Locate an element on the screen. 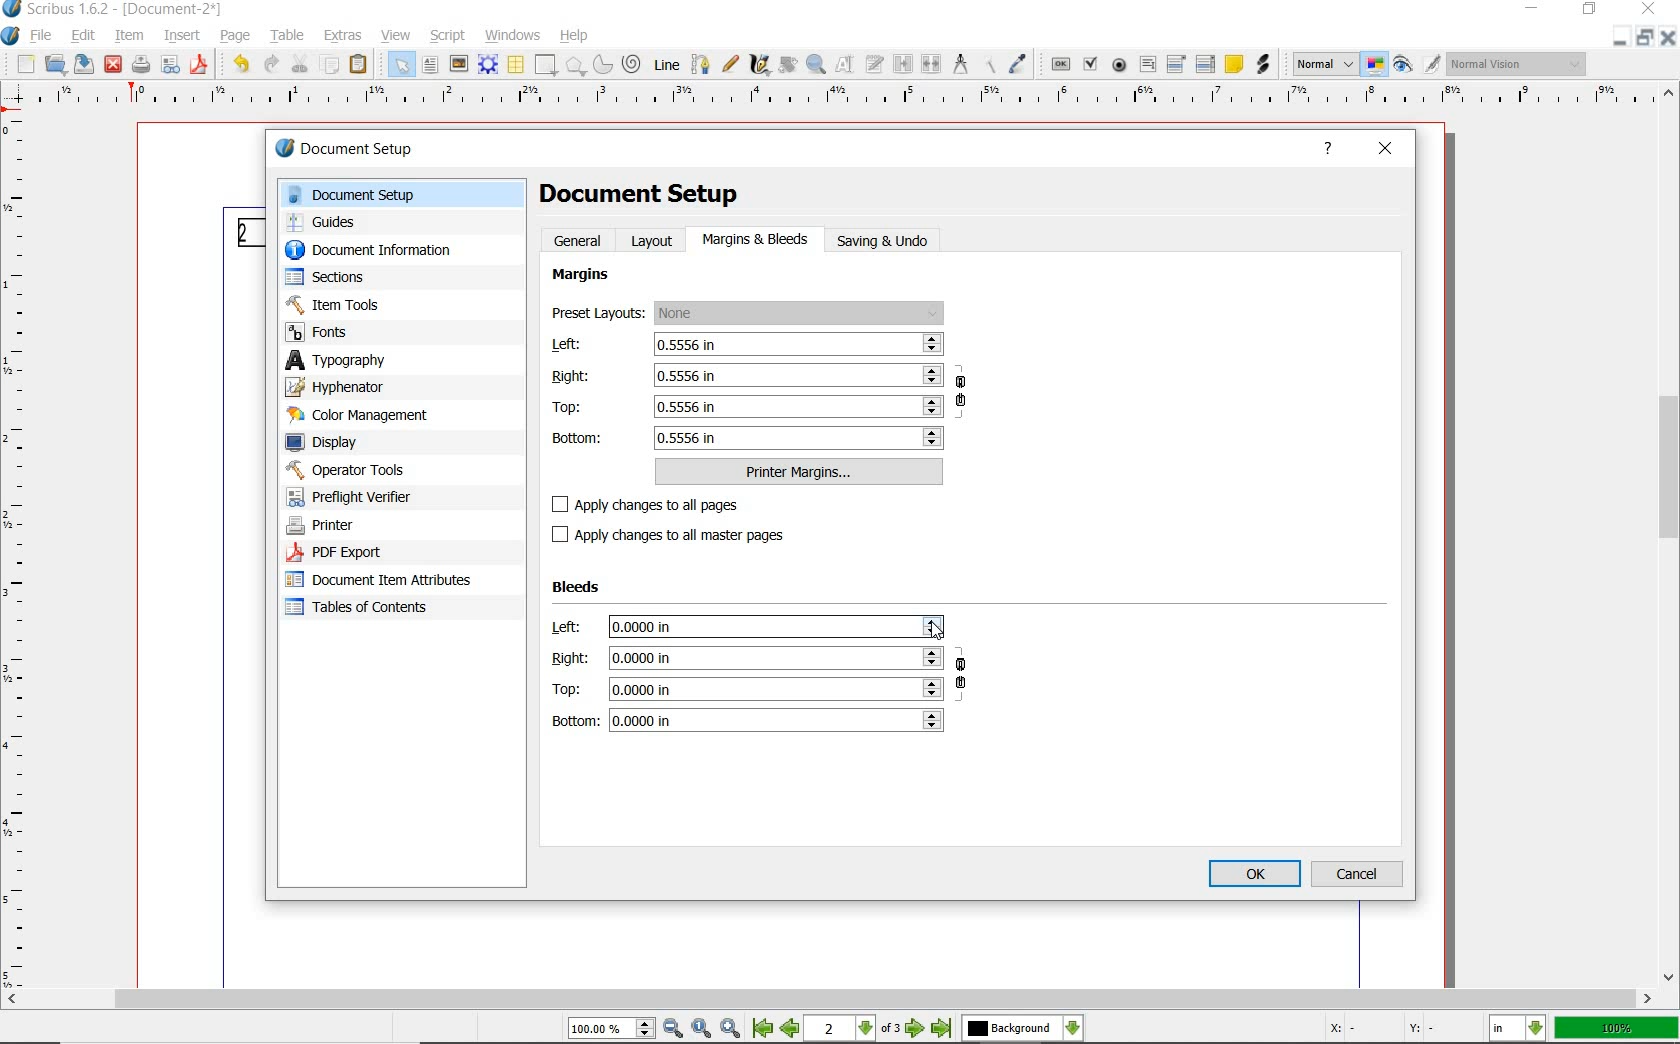  edit text with story editor is located at coordinates (875, 64).